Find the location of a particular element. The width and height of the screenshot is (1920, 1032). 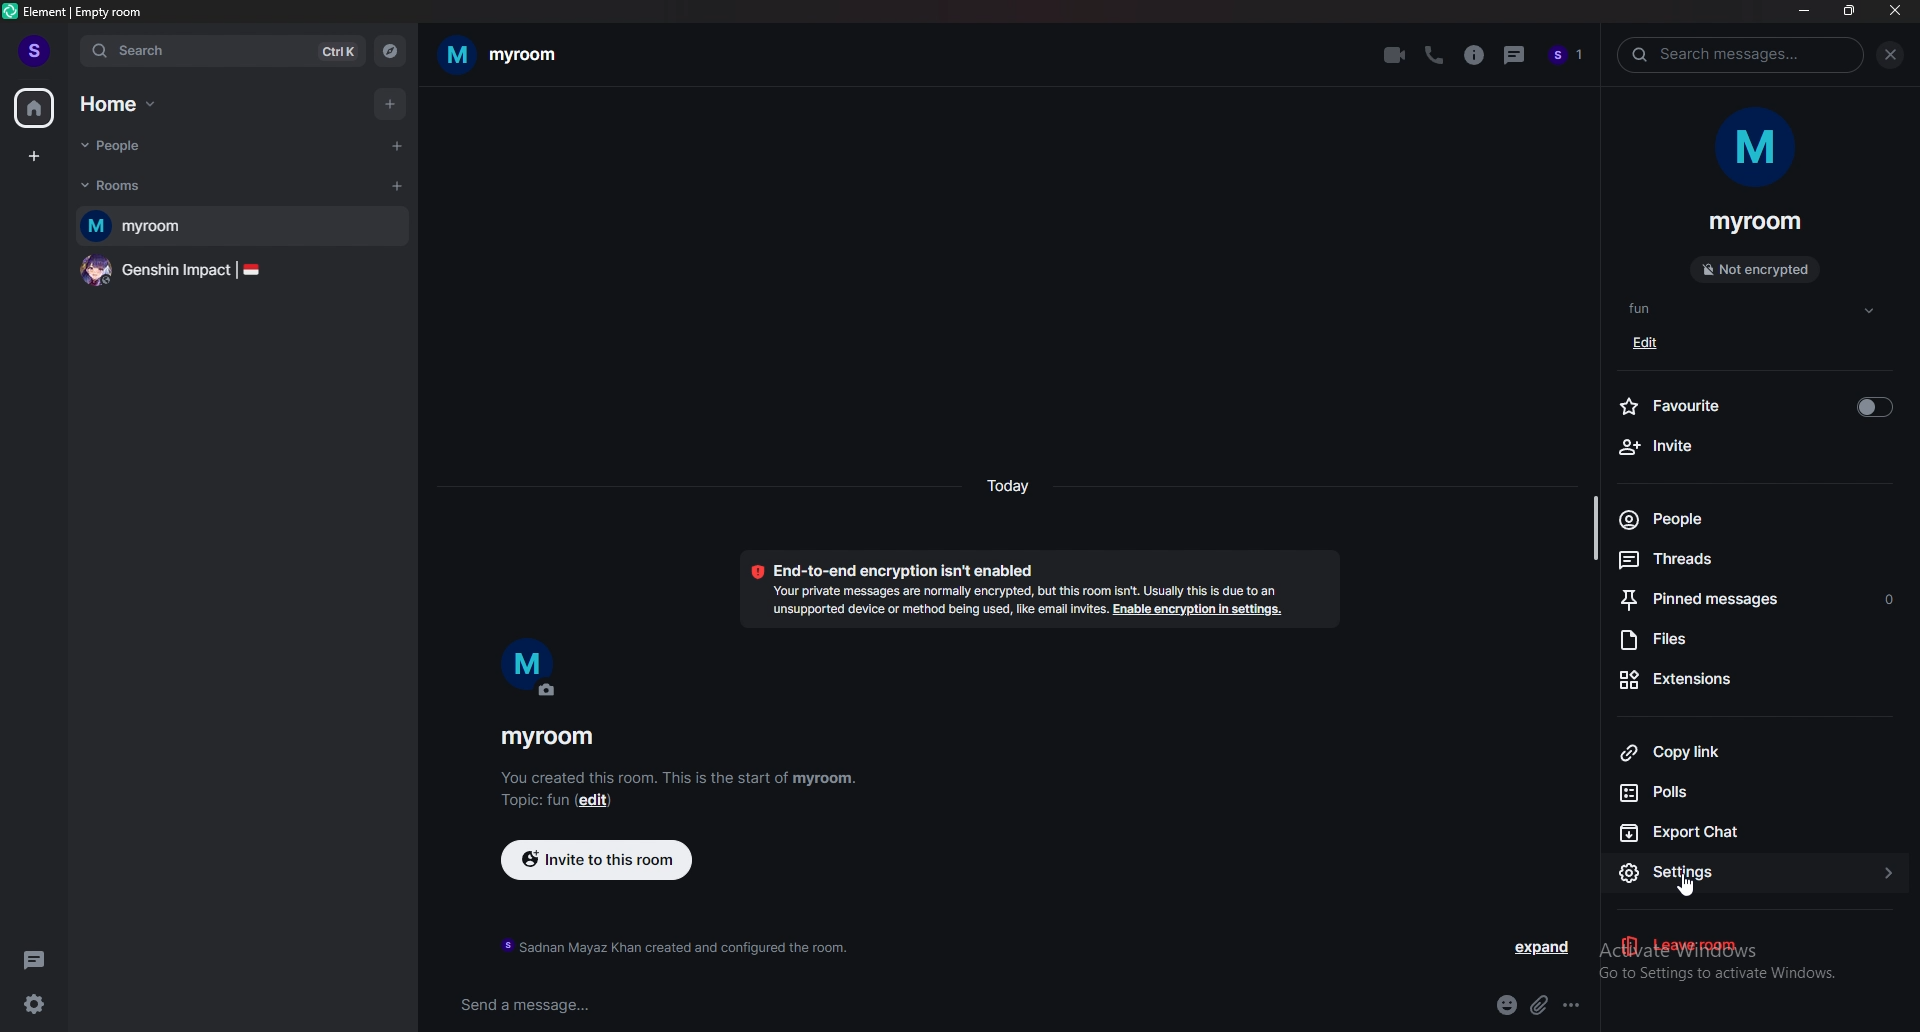

ctrl k is located at coordinates (331, 52).